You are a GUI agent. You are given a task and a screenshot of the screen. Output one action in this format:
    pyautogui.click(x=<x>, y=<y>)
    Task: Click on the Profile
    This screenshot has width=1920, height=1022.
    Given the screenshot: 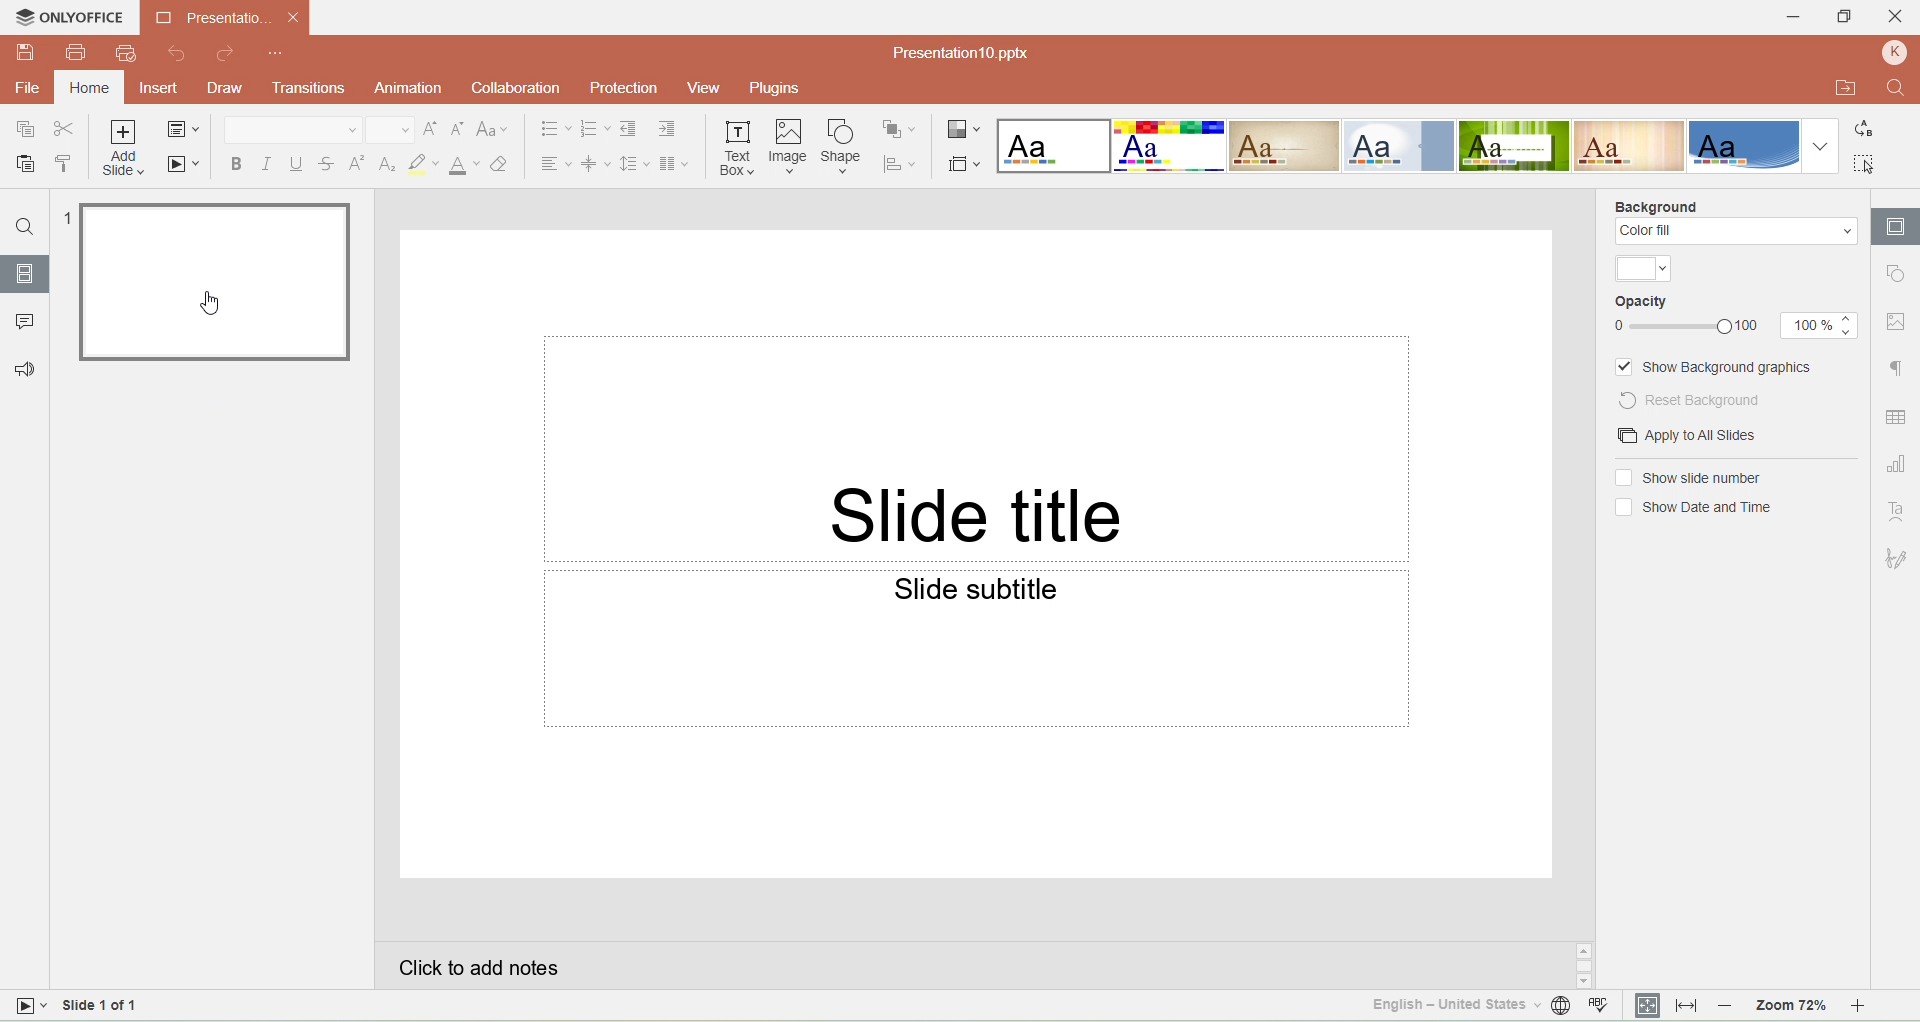 What is the action you would take?
    pyautogui.click(x=1894, y=54)
    